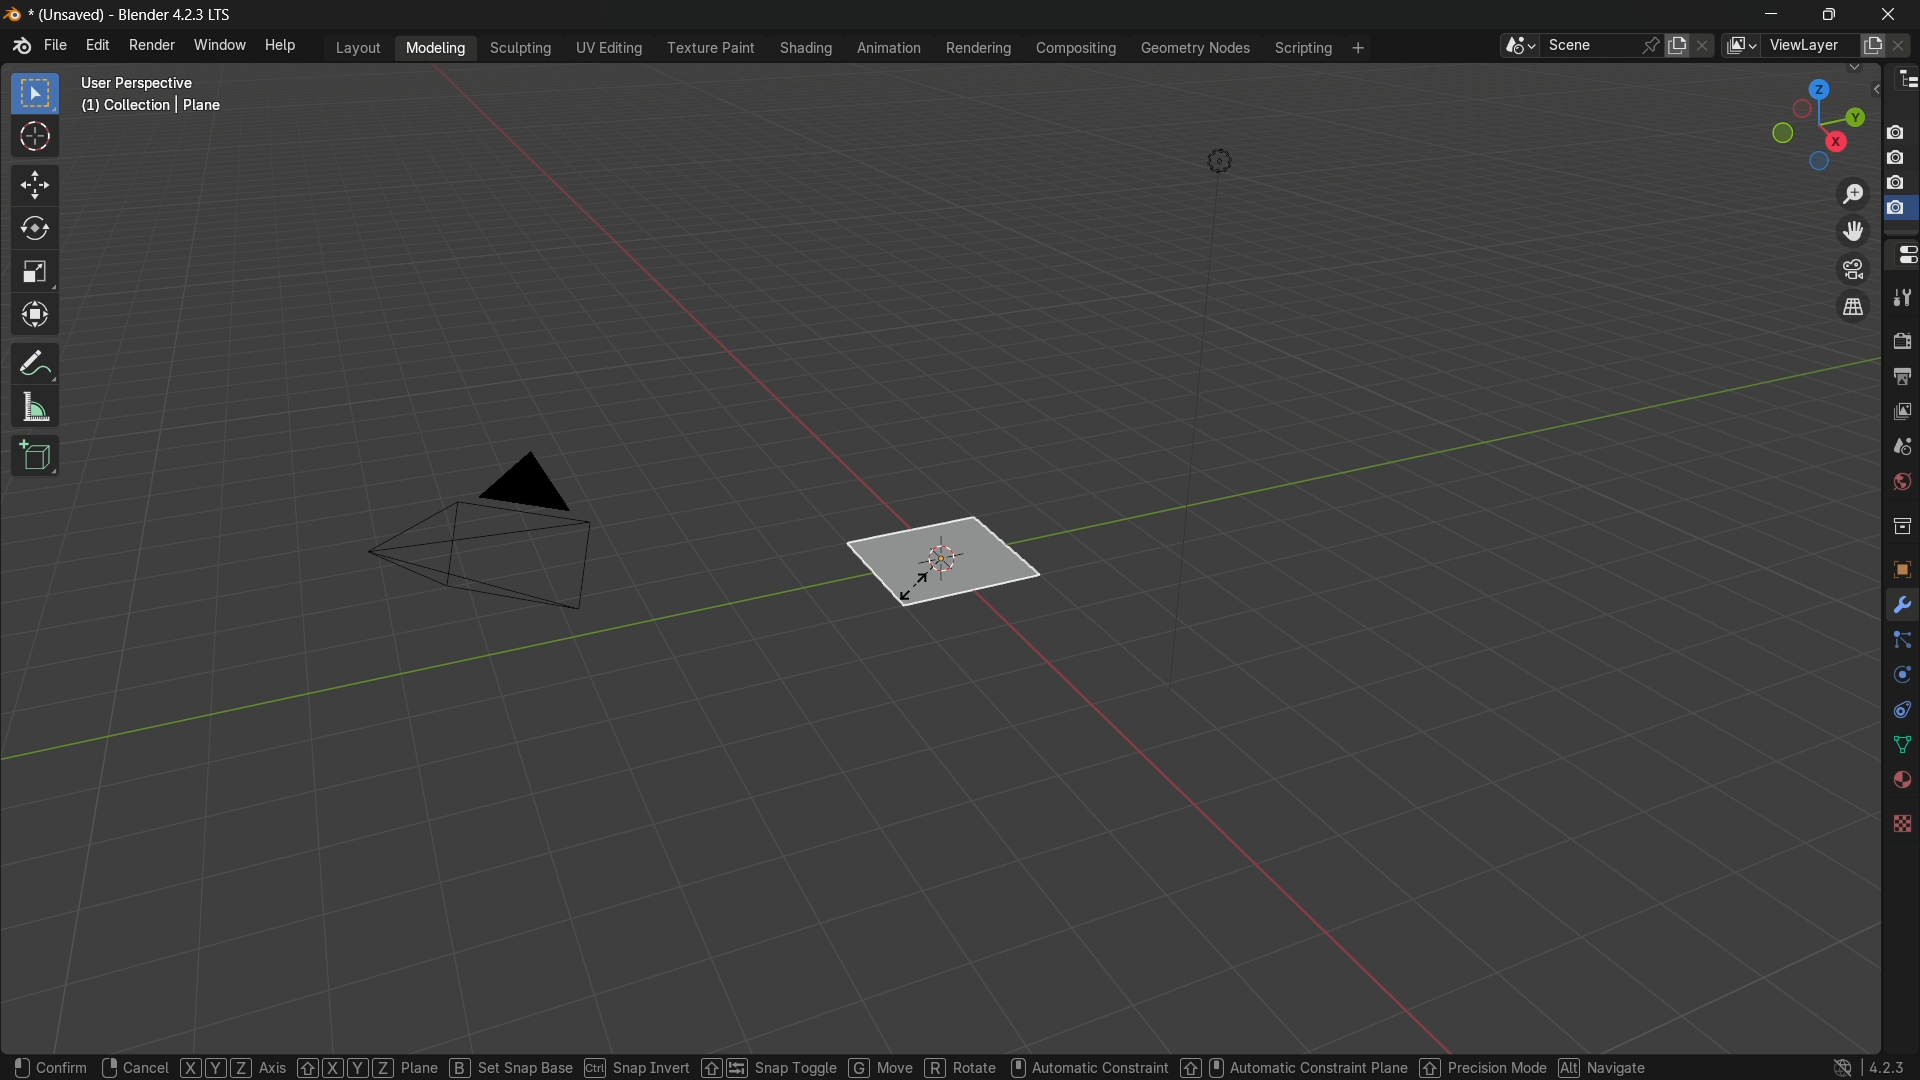 The height and width of the screenshot is (1080, 1920). Describe the element at coordinates (681, 1061) in the screenshot. I see `snap invert` at that location.